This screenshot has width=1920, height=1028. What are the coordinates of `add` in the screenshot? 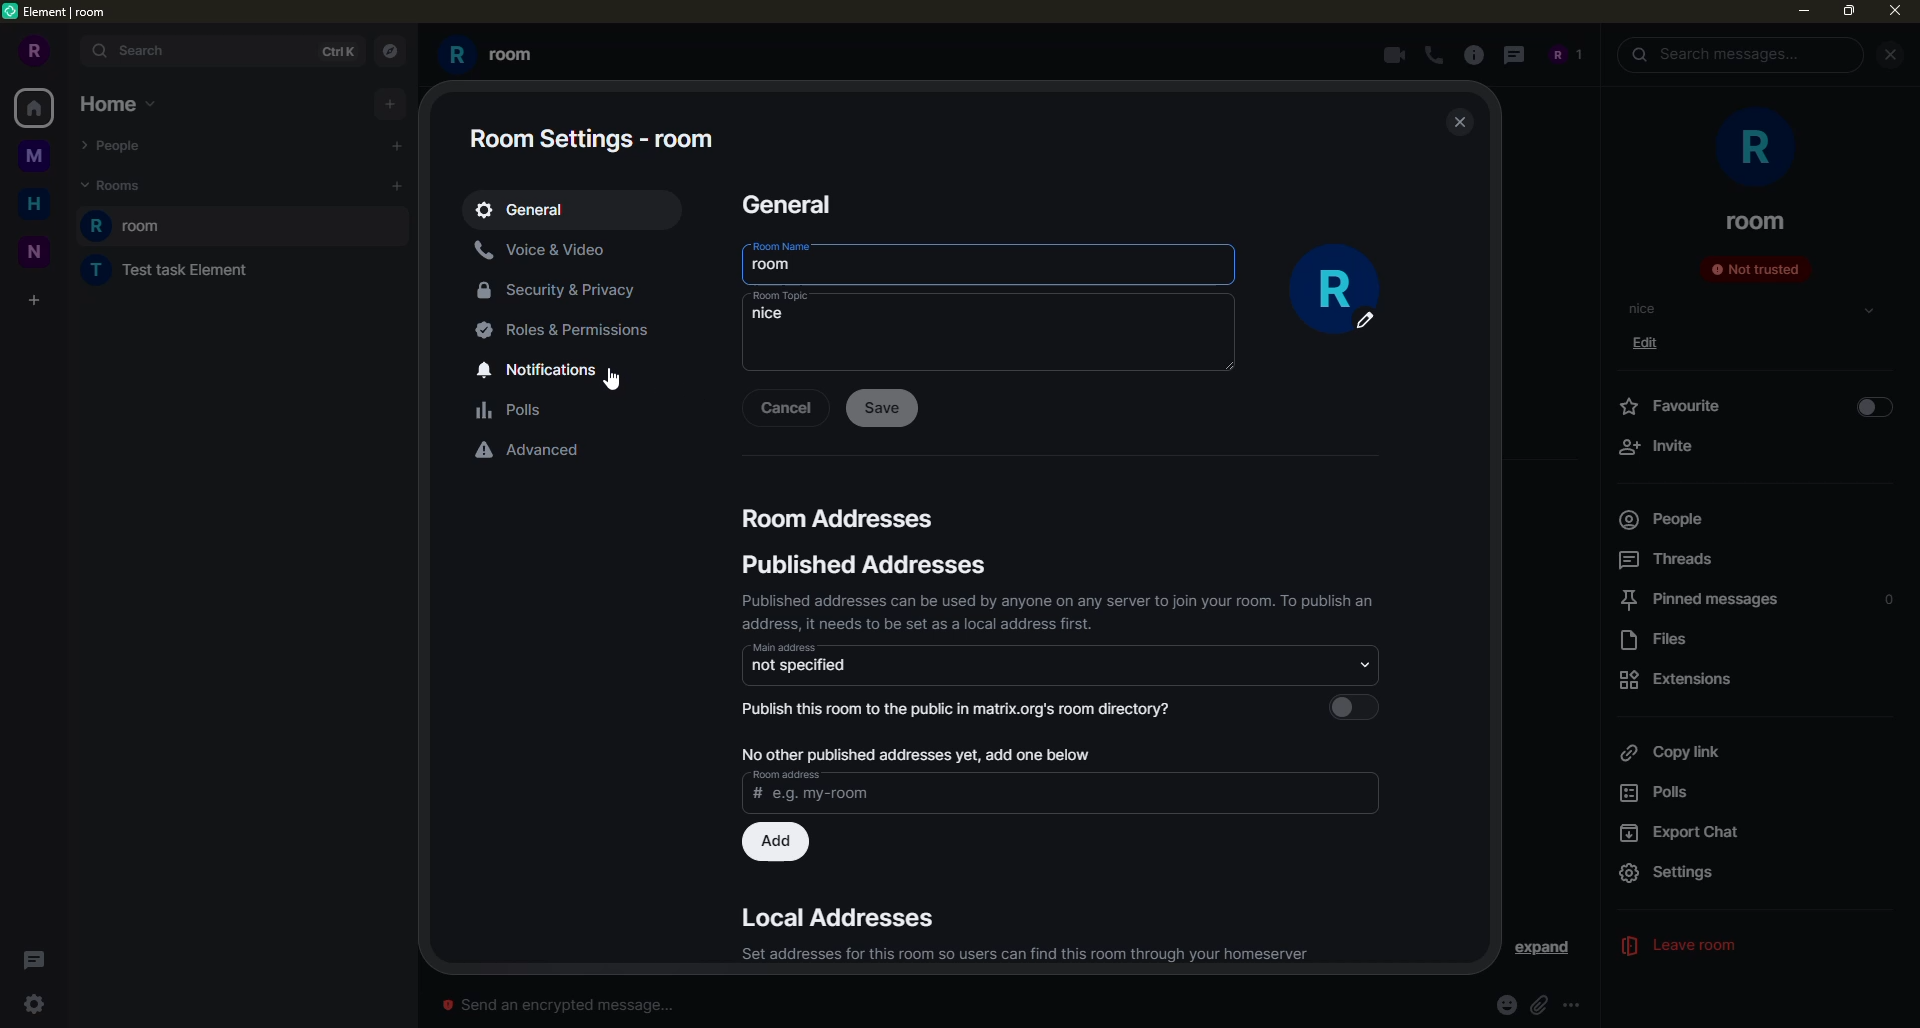 It's located at (389, 104).